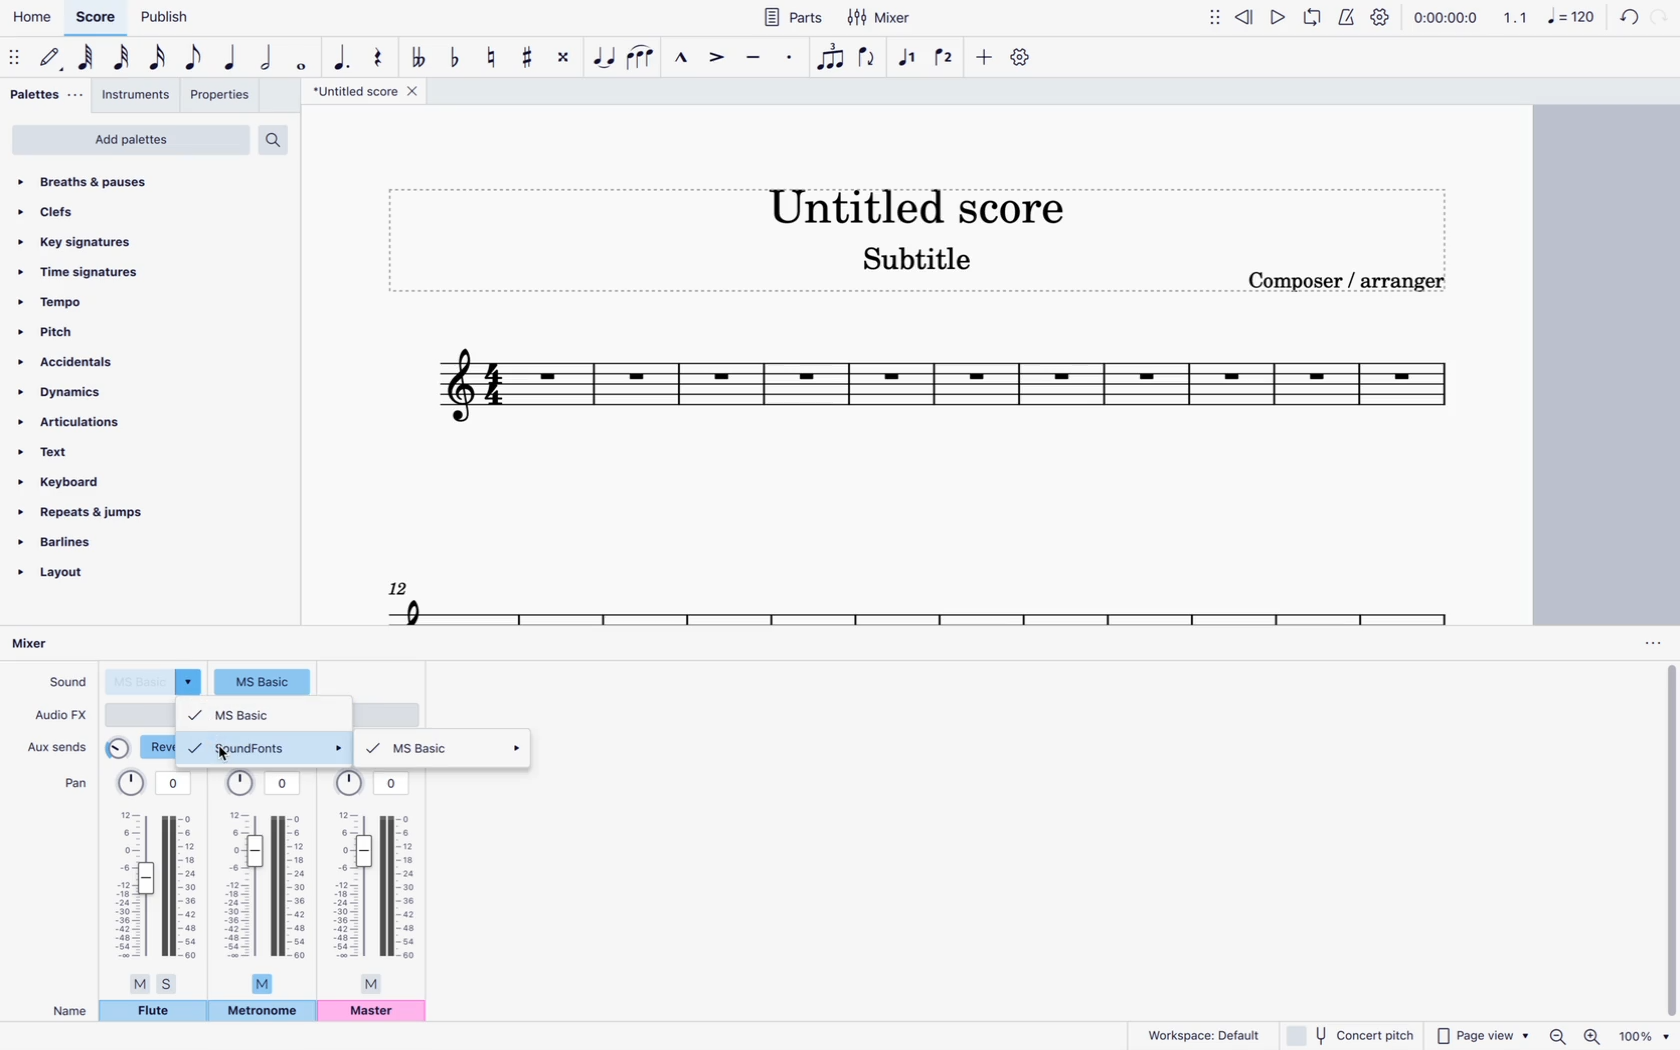 The width and height of the screenshot is (1680, 1050). Describe the element at coordinates (1626, 19) in the screenshot. I see `refresh` at that location.